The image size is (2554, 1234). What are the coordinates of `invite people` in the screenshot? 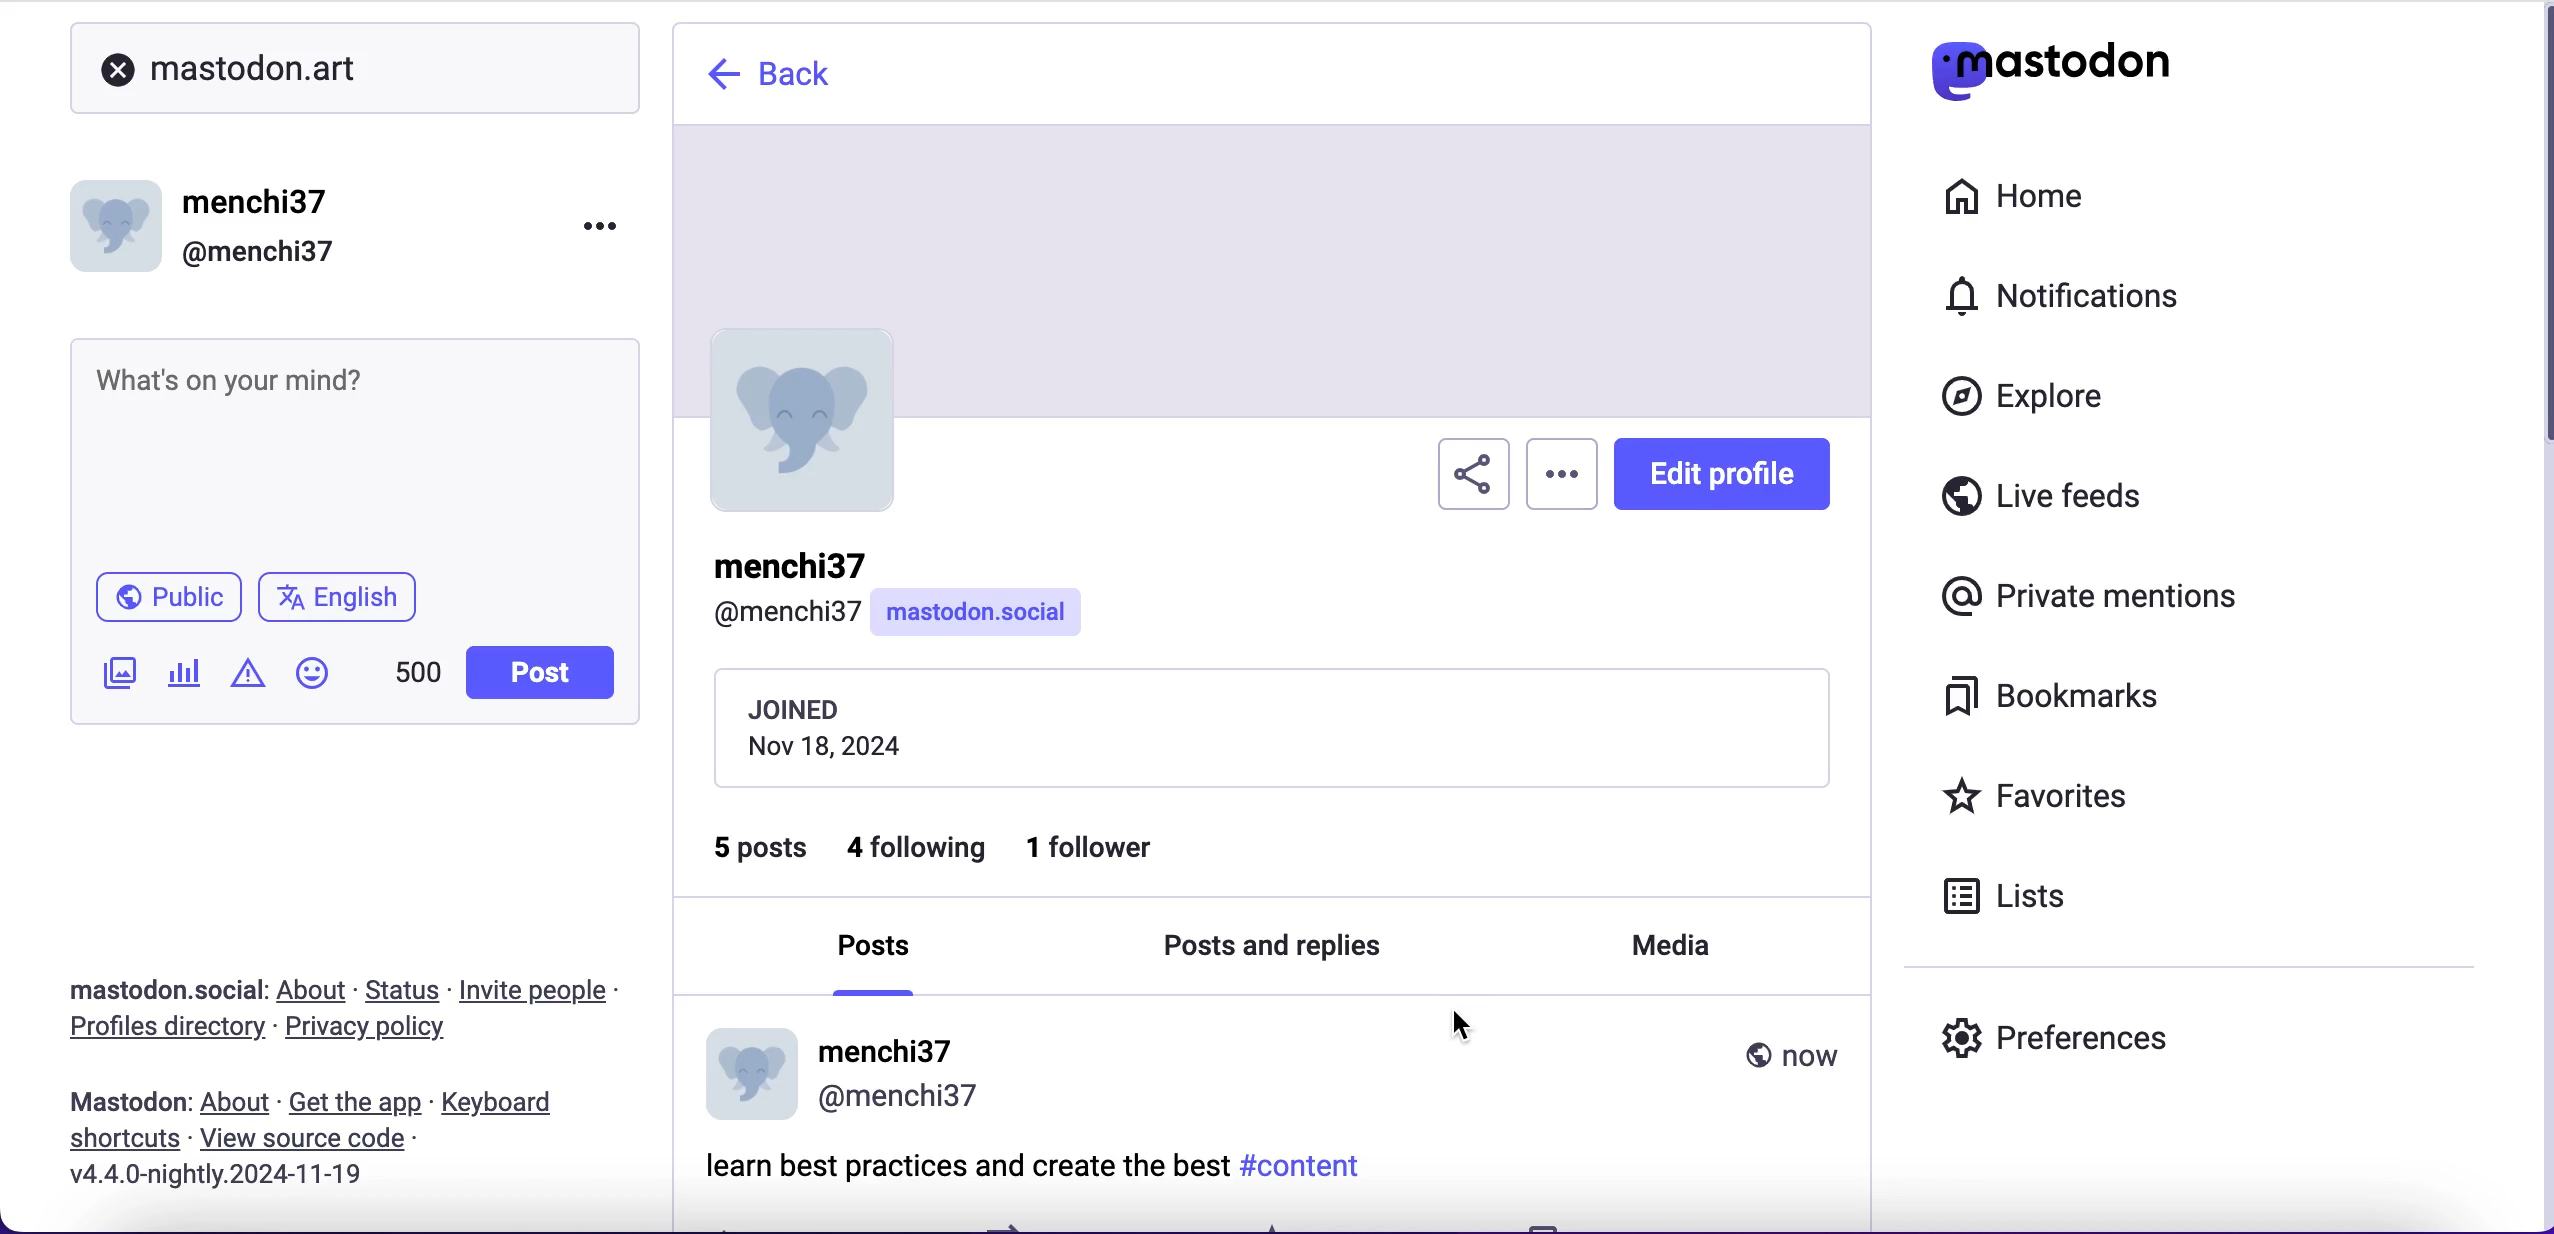 It's located at (554, 990).